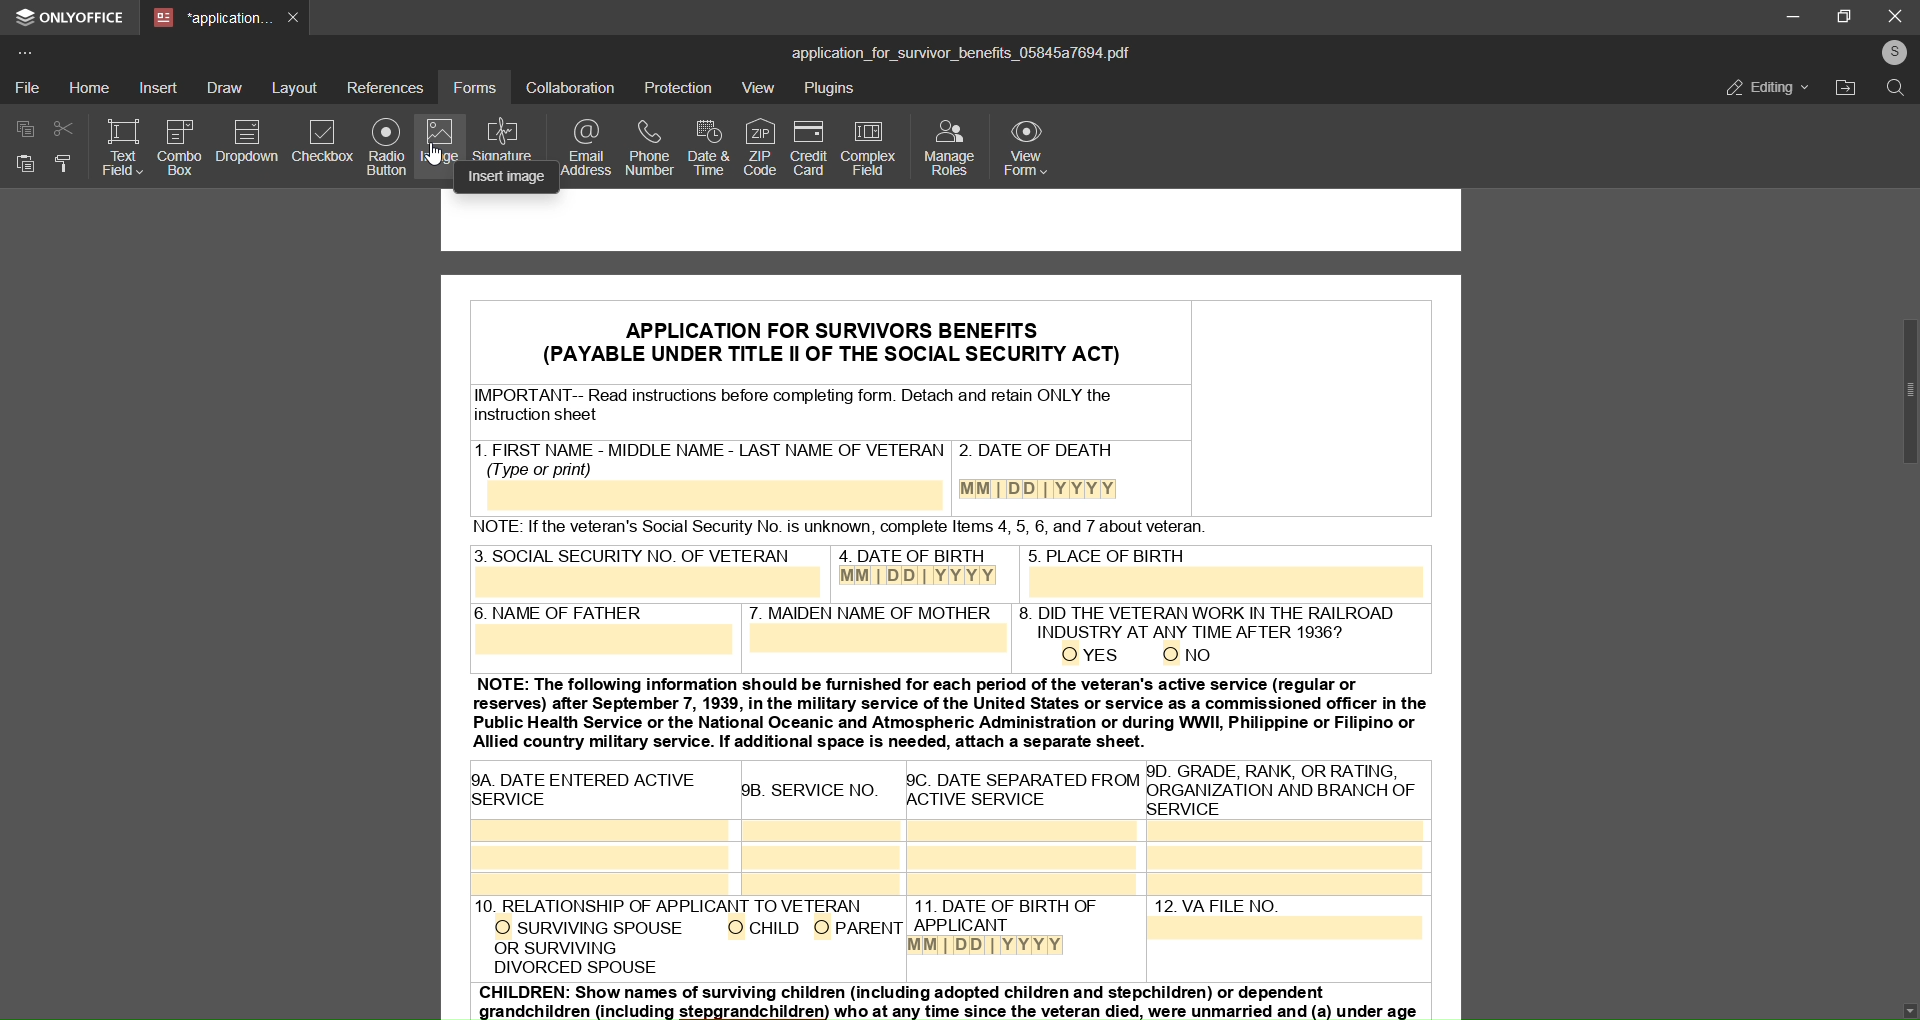 Image resolution: width=1920 pixels, height=1020 pixels. Describe the element at coordinates (386, 87) in the screenshot. I see `references` at that location.